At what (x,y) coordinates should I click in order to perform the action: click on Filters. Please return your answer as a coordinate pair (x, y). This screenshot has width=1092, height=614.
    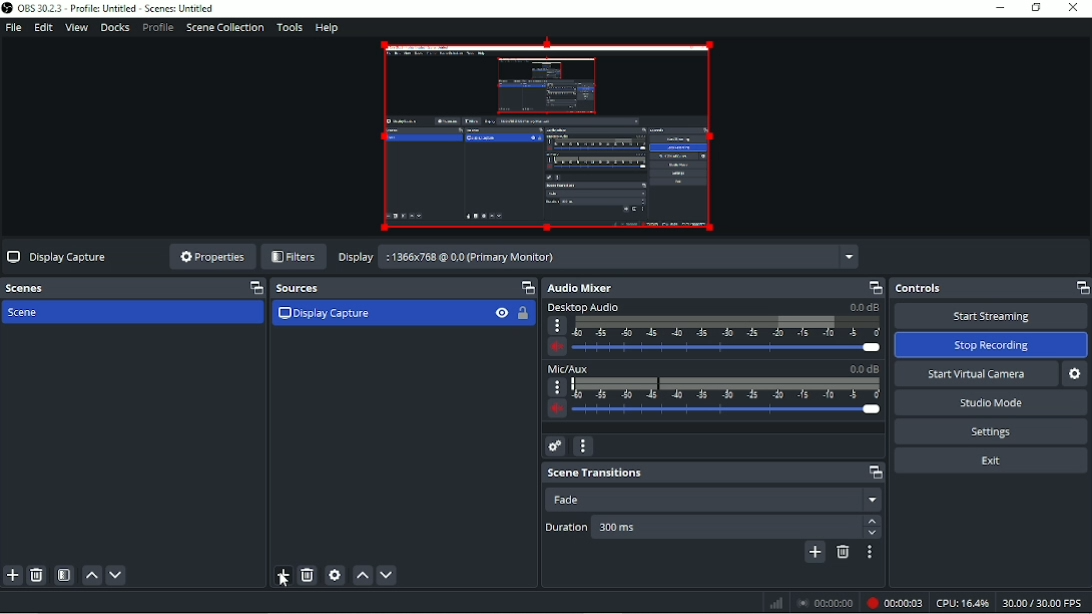
    Looking at the image, I should click on (294, 258).